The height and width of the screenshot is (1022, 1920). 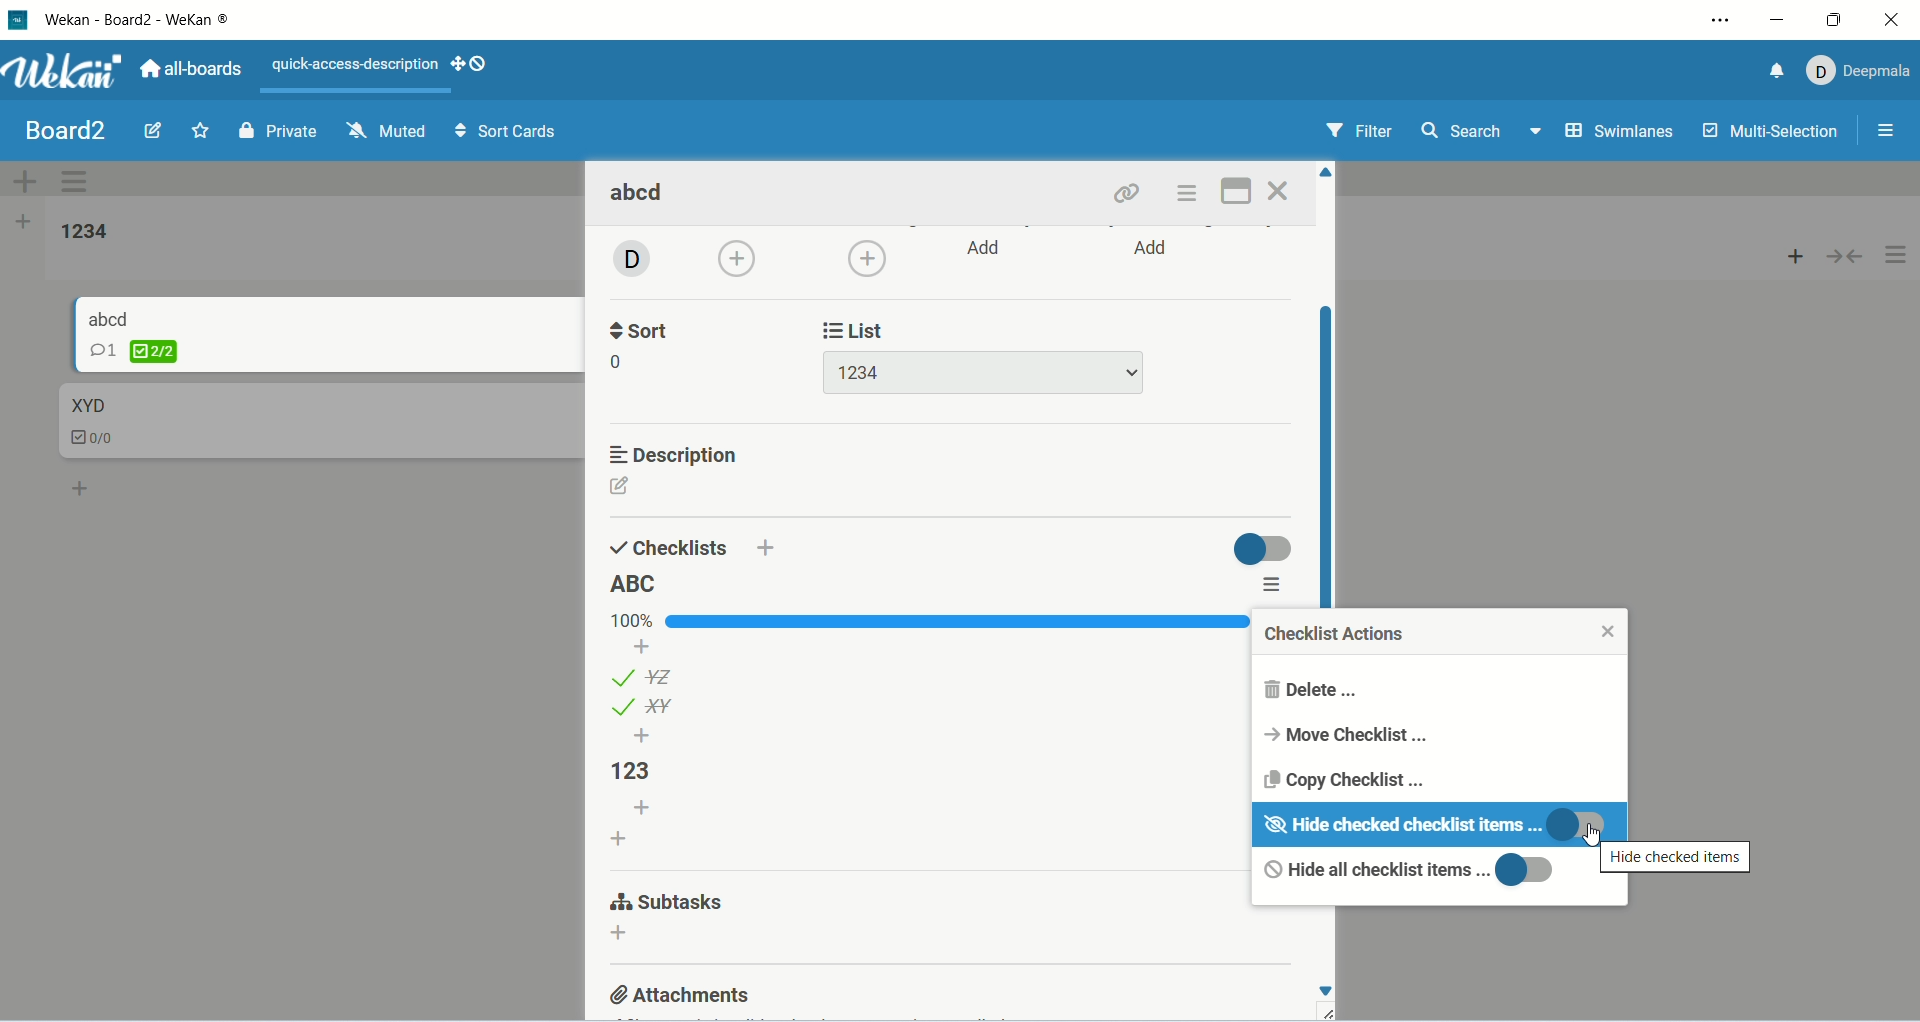 What do you see at coordinates (1326, 991) in the screenshot?
I see `scroll down` at bounding box center [1326, 991].